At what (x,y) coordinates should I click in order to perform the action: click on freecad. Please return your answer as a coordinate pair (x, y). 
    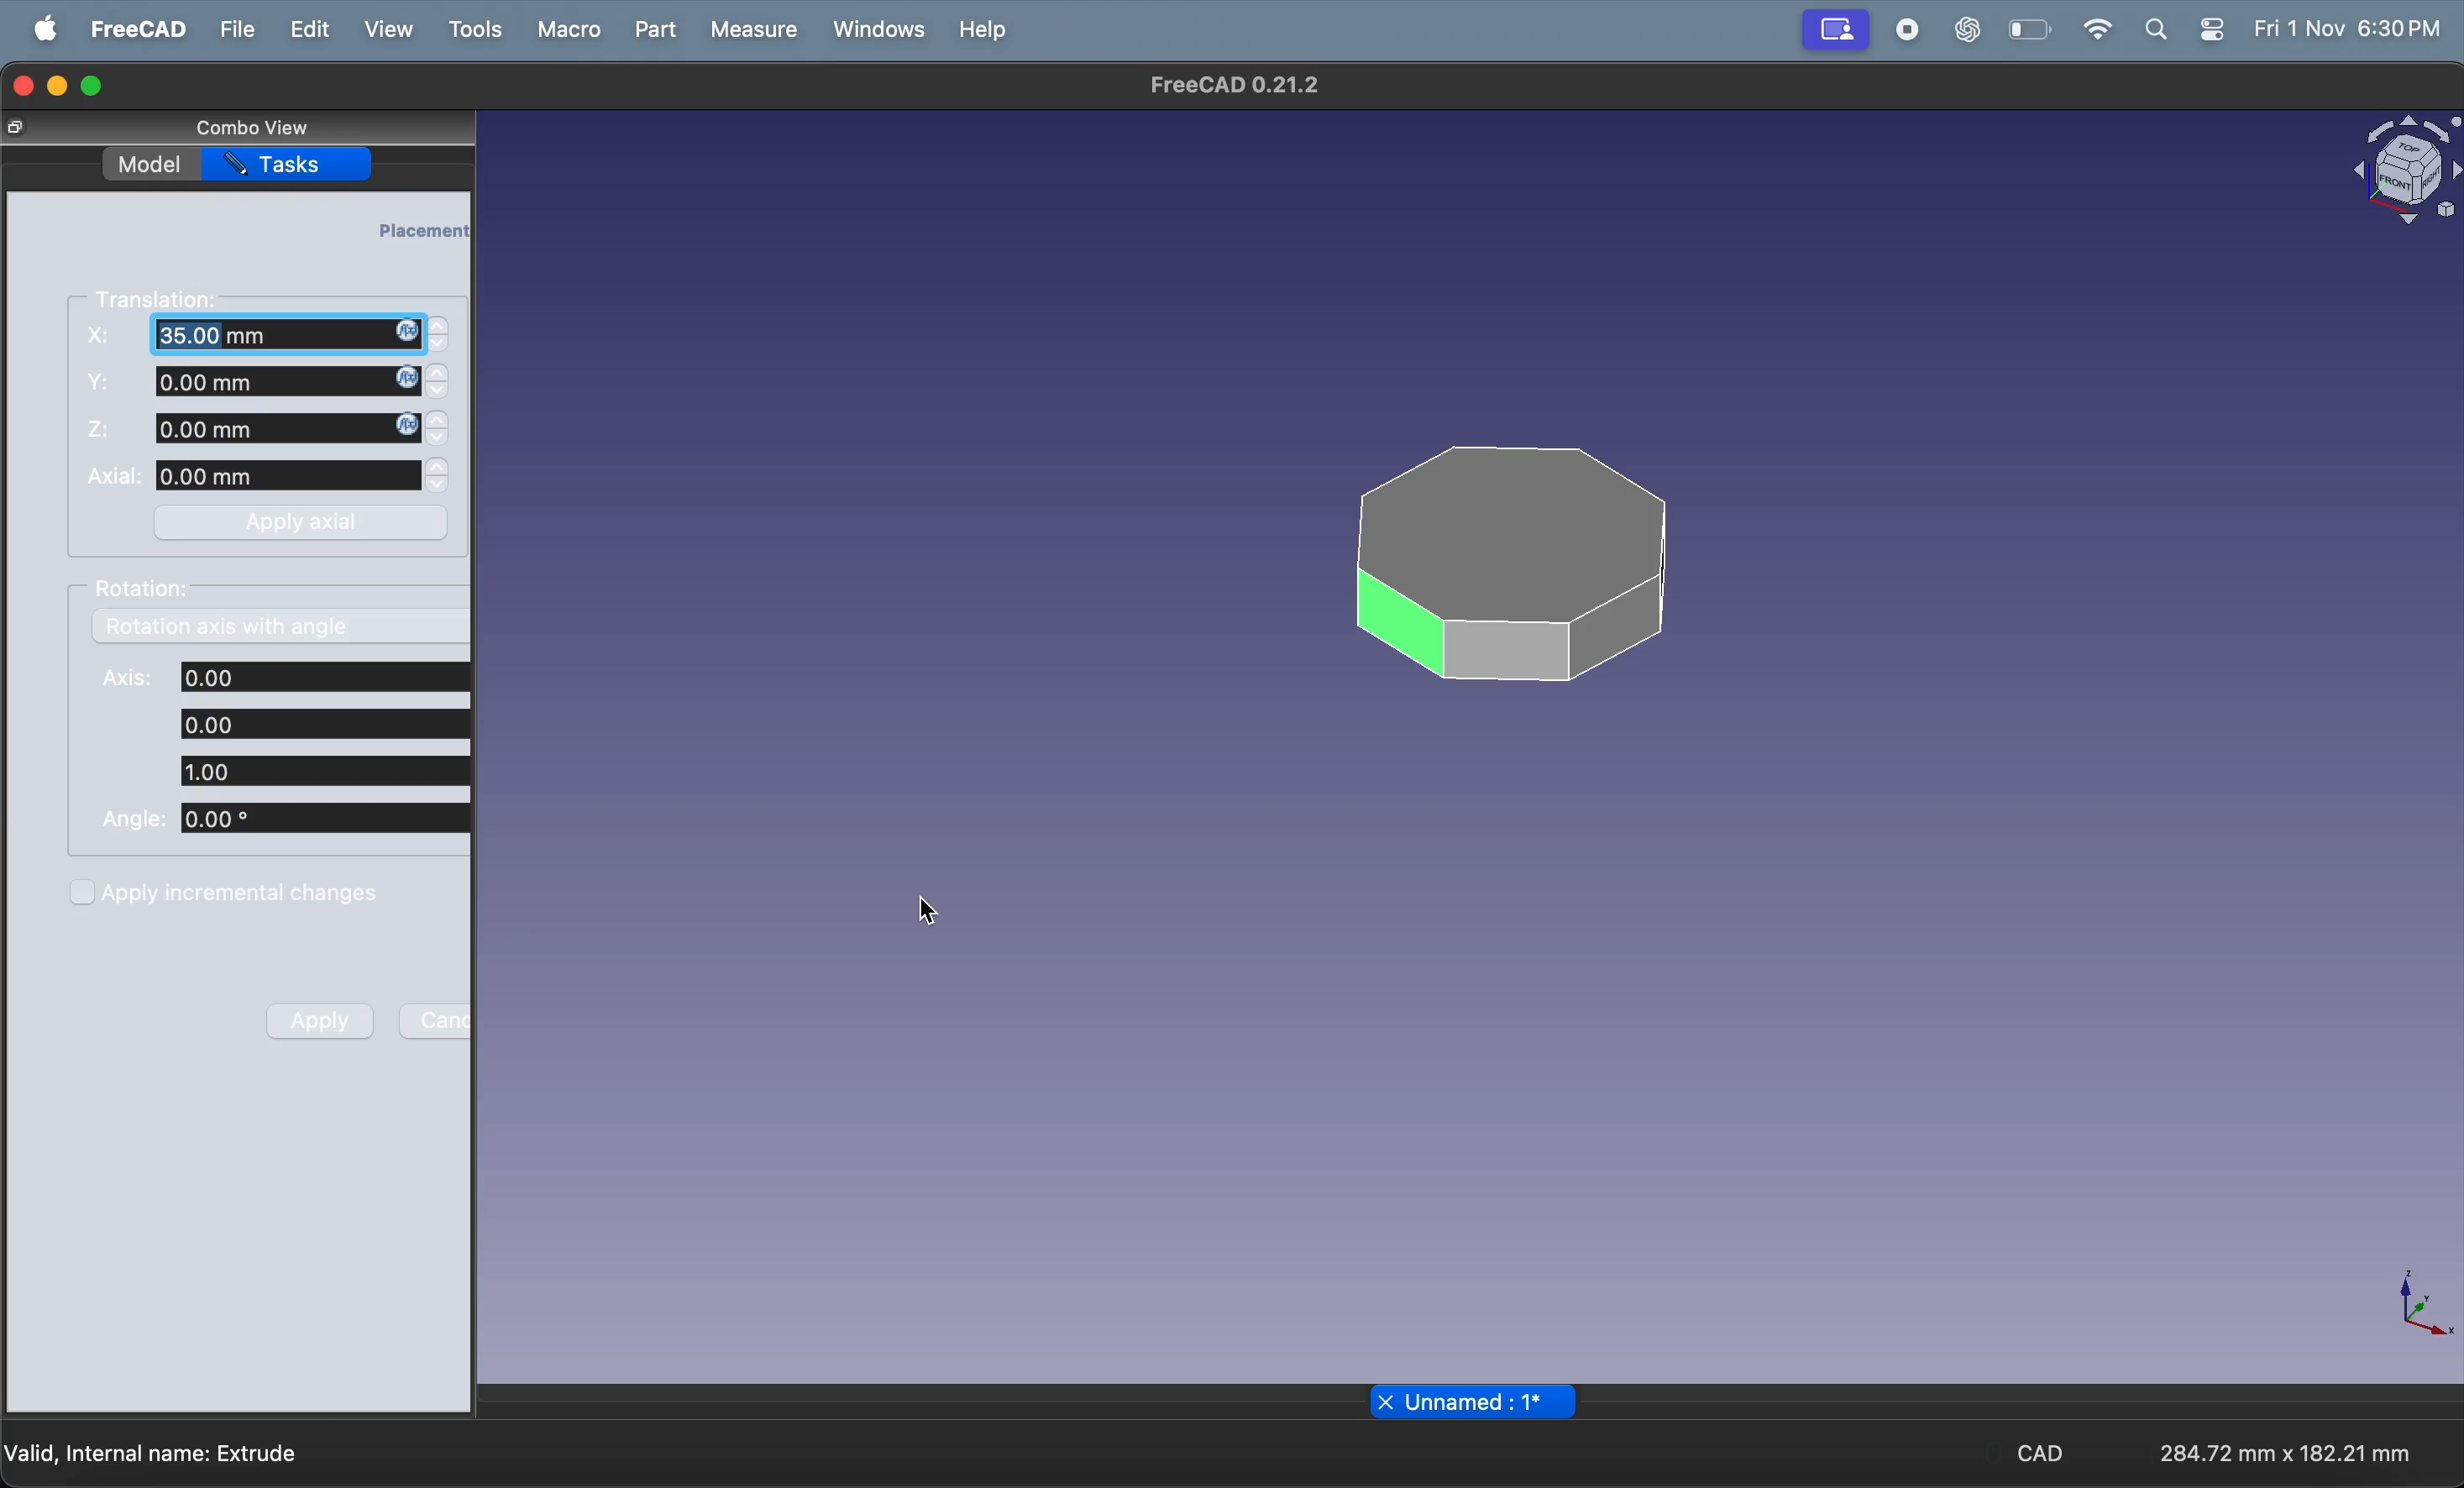
    Looking at the image, I should click on (136, 29).